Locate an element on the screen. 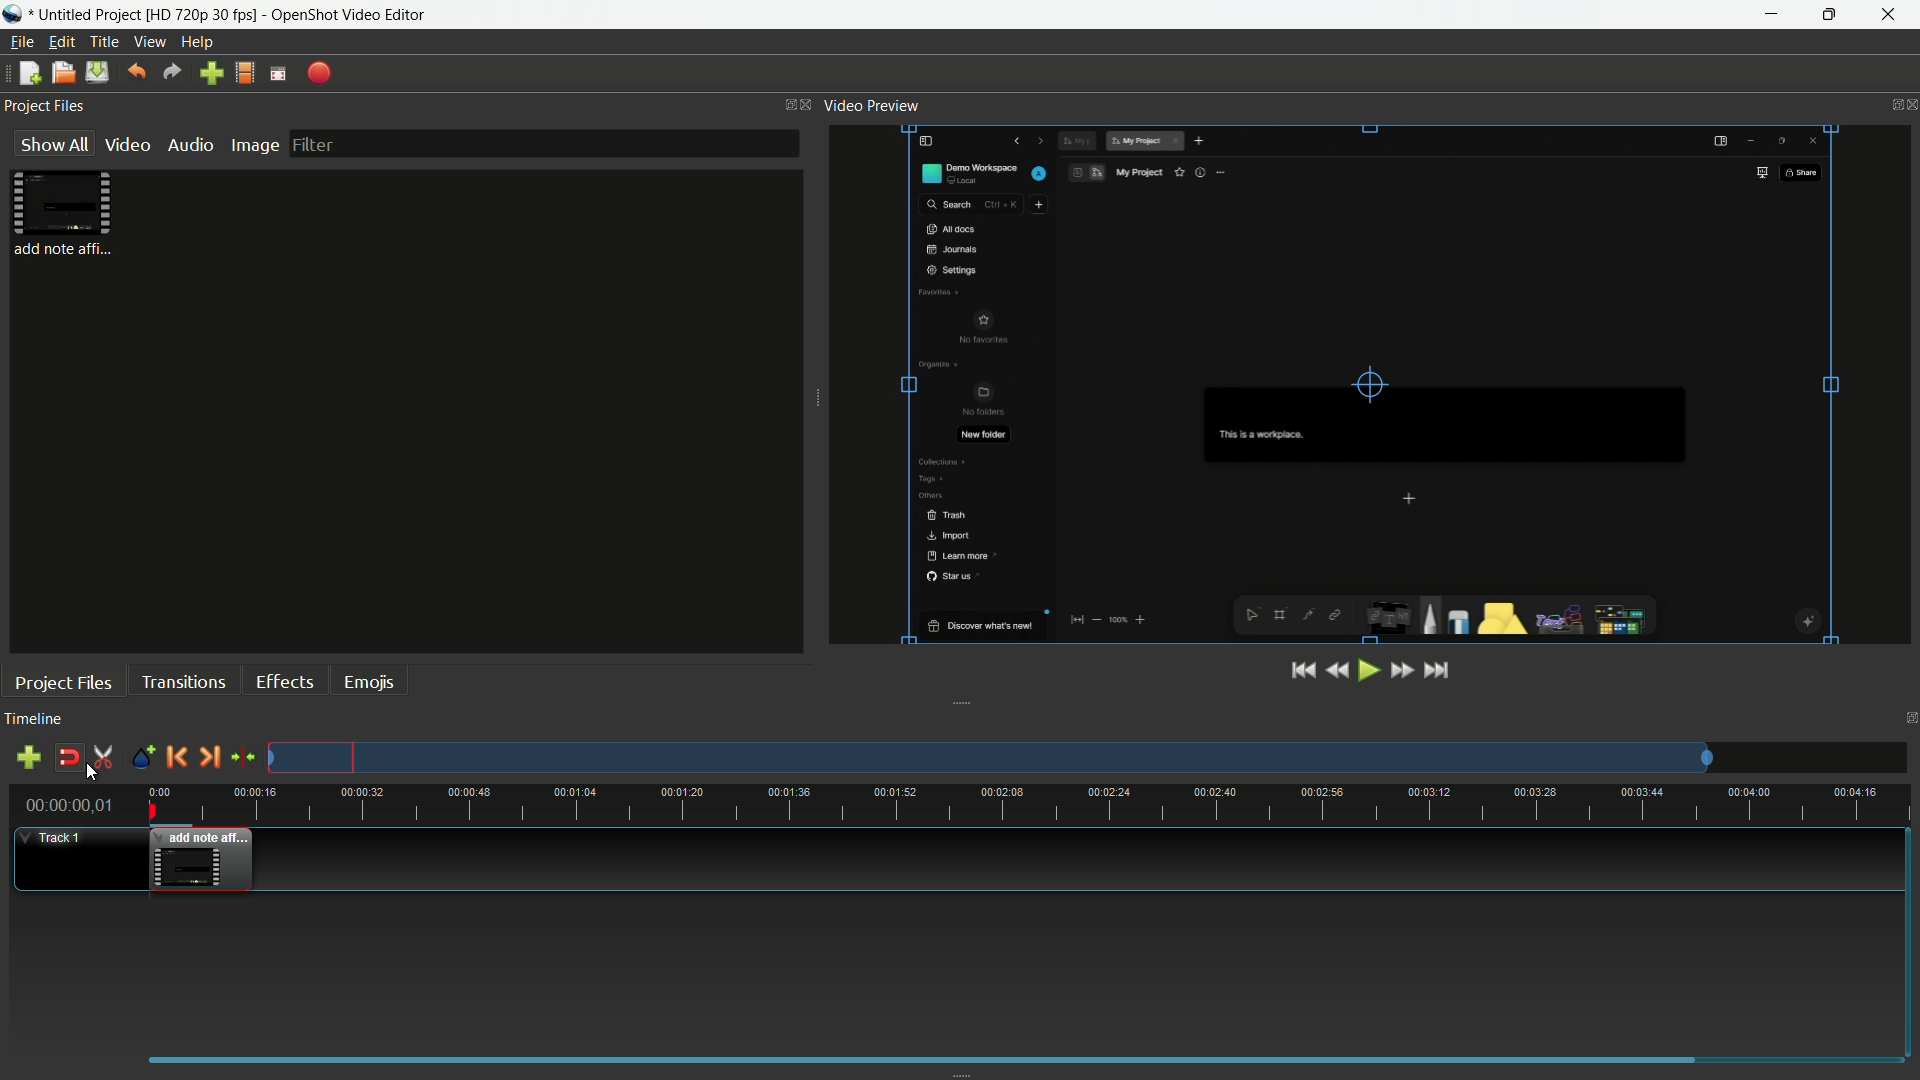  video preview is located at coordinates (874, 107).